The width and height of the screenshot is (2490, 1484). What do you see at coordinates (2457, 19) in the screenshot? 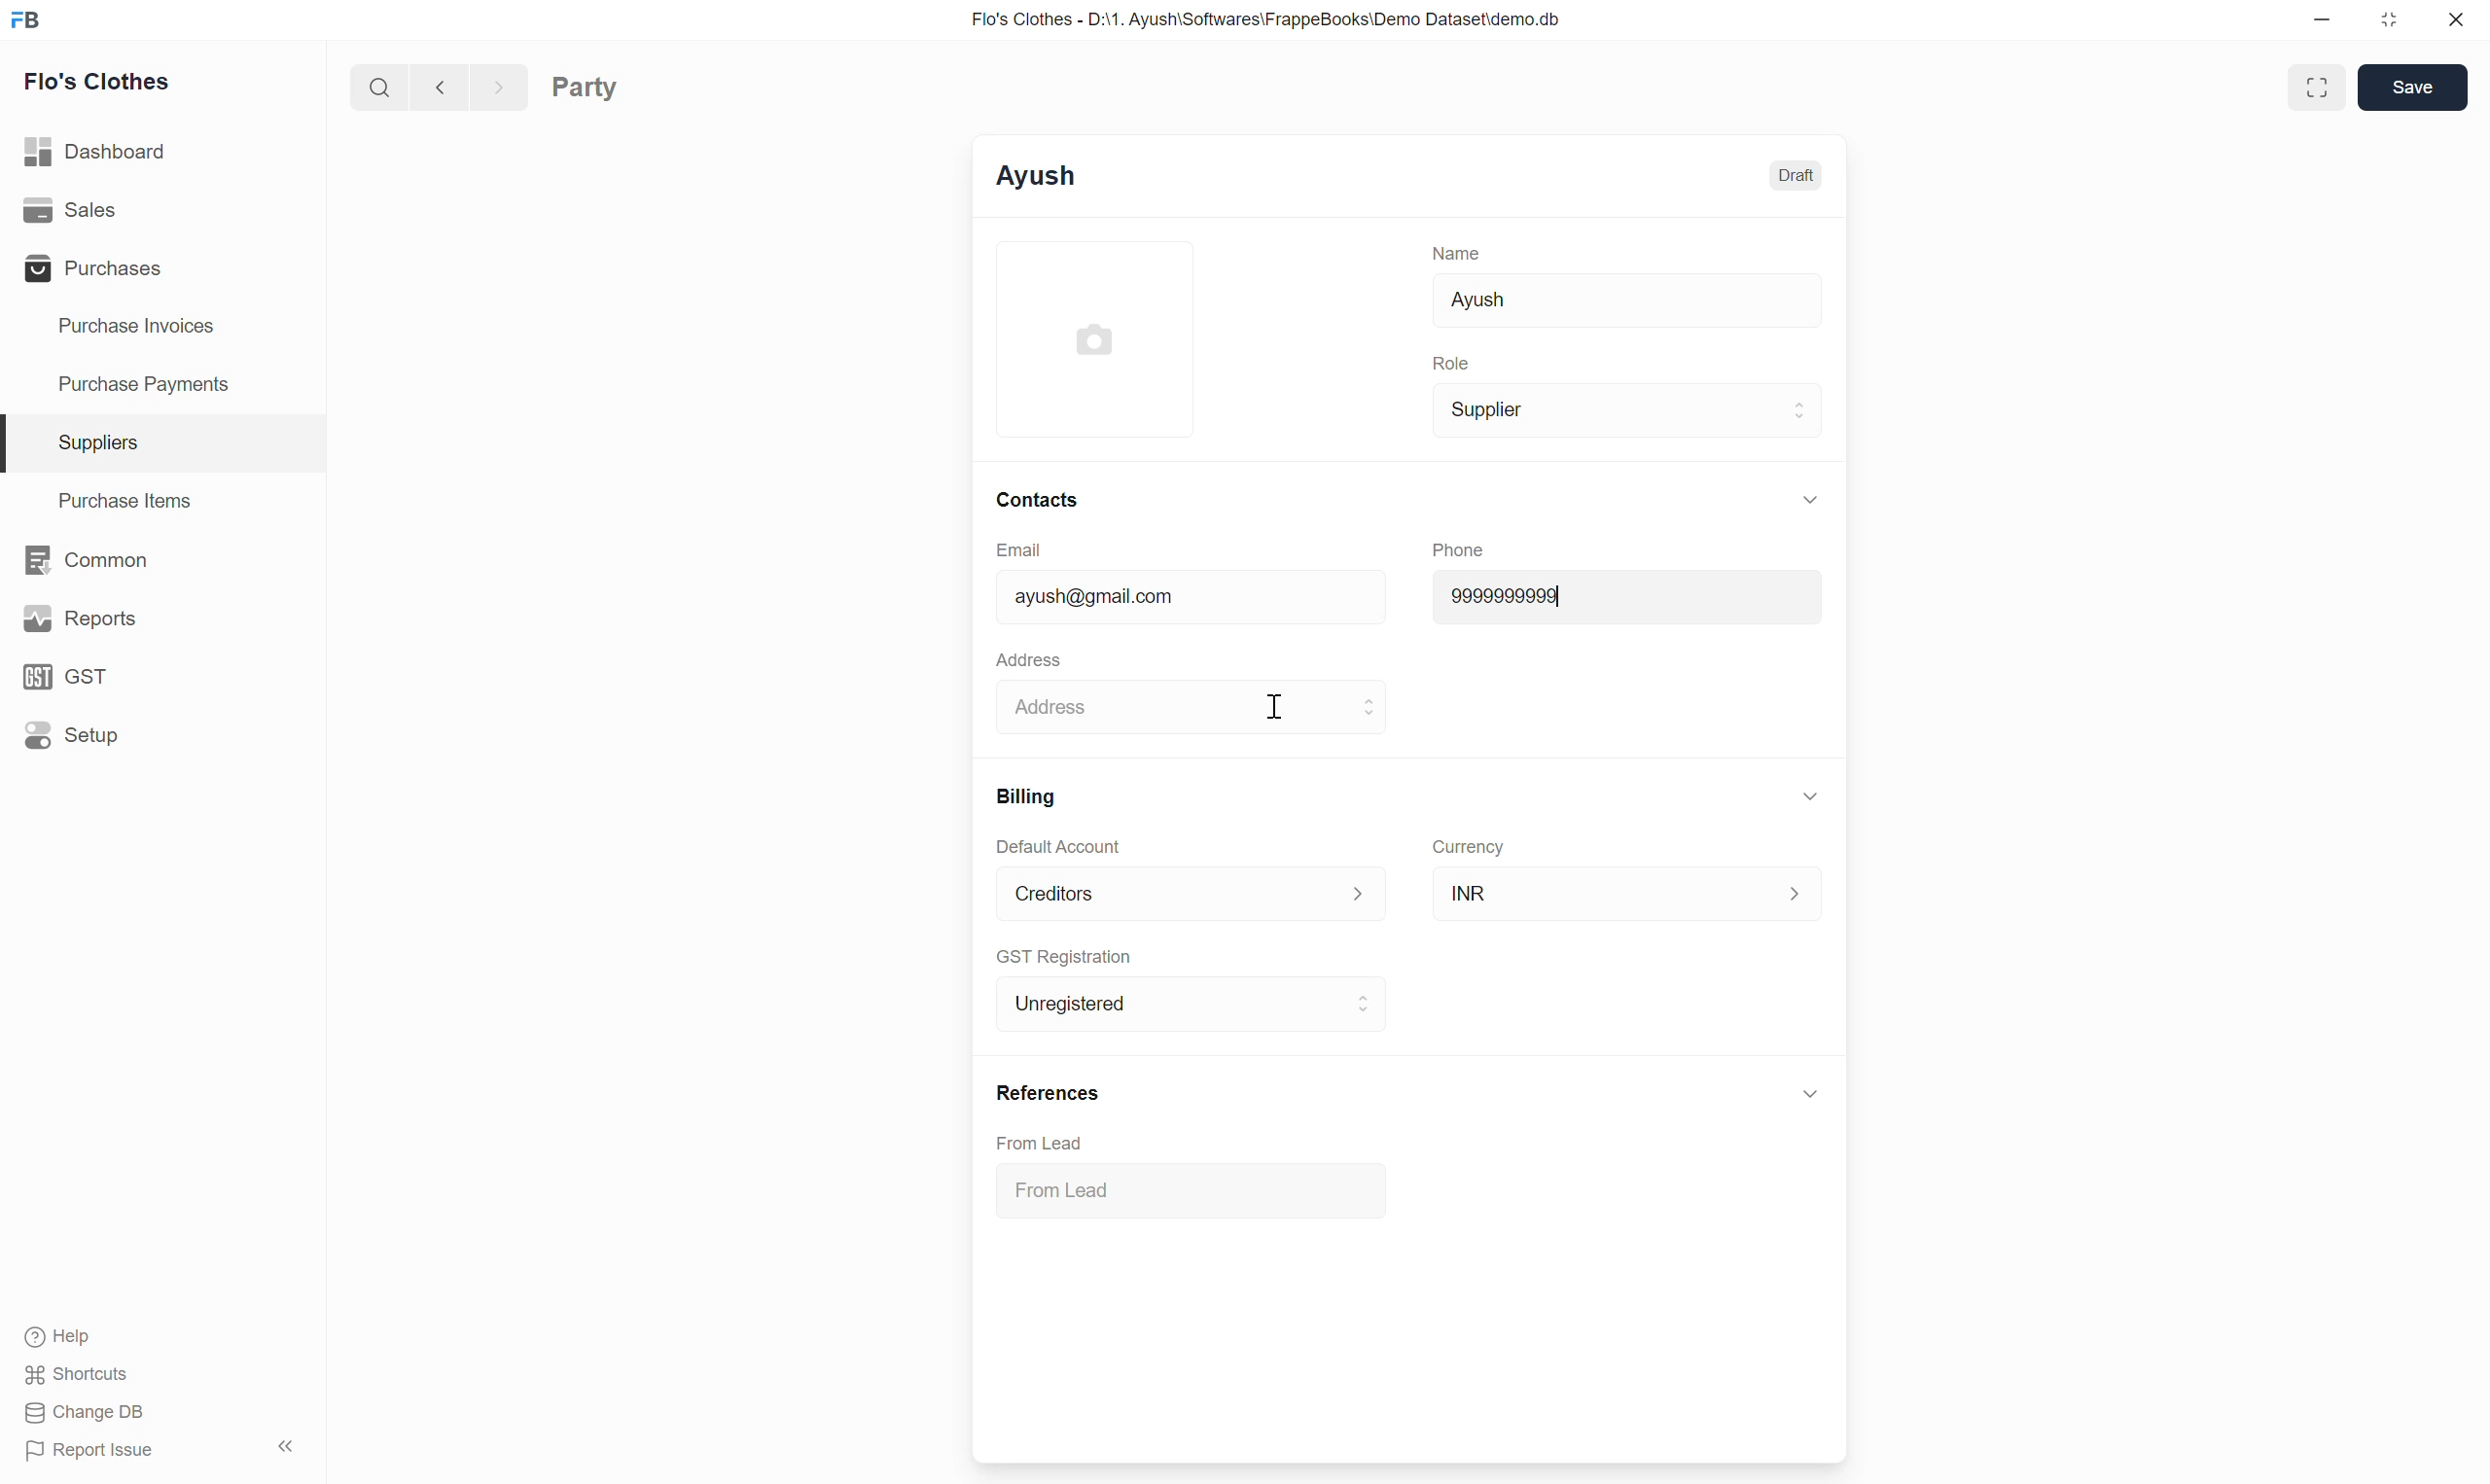
I see `Close` at bounding box center [2457, 19].